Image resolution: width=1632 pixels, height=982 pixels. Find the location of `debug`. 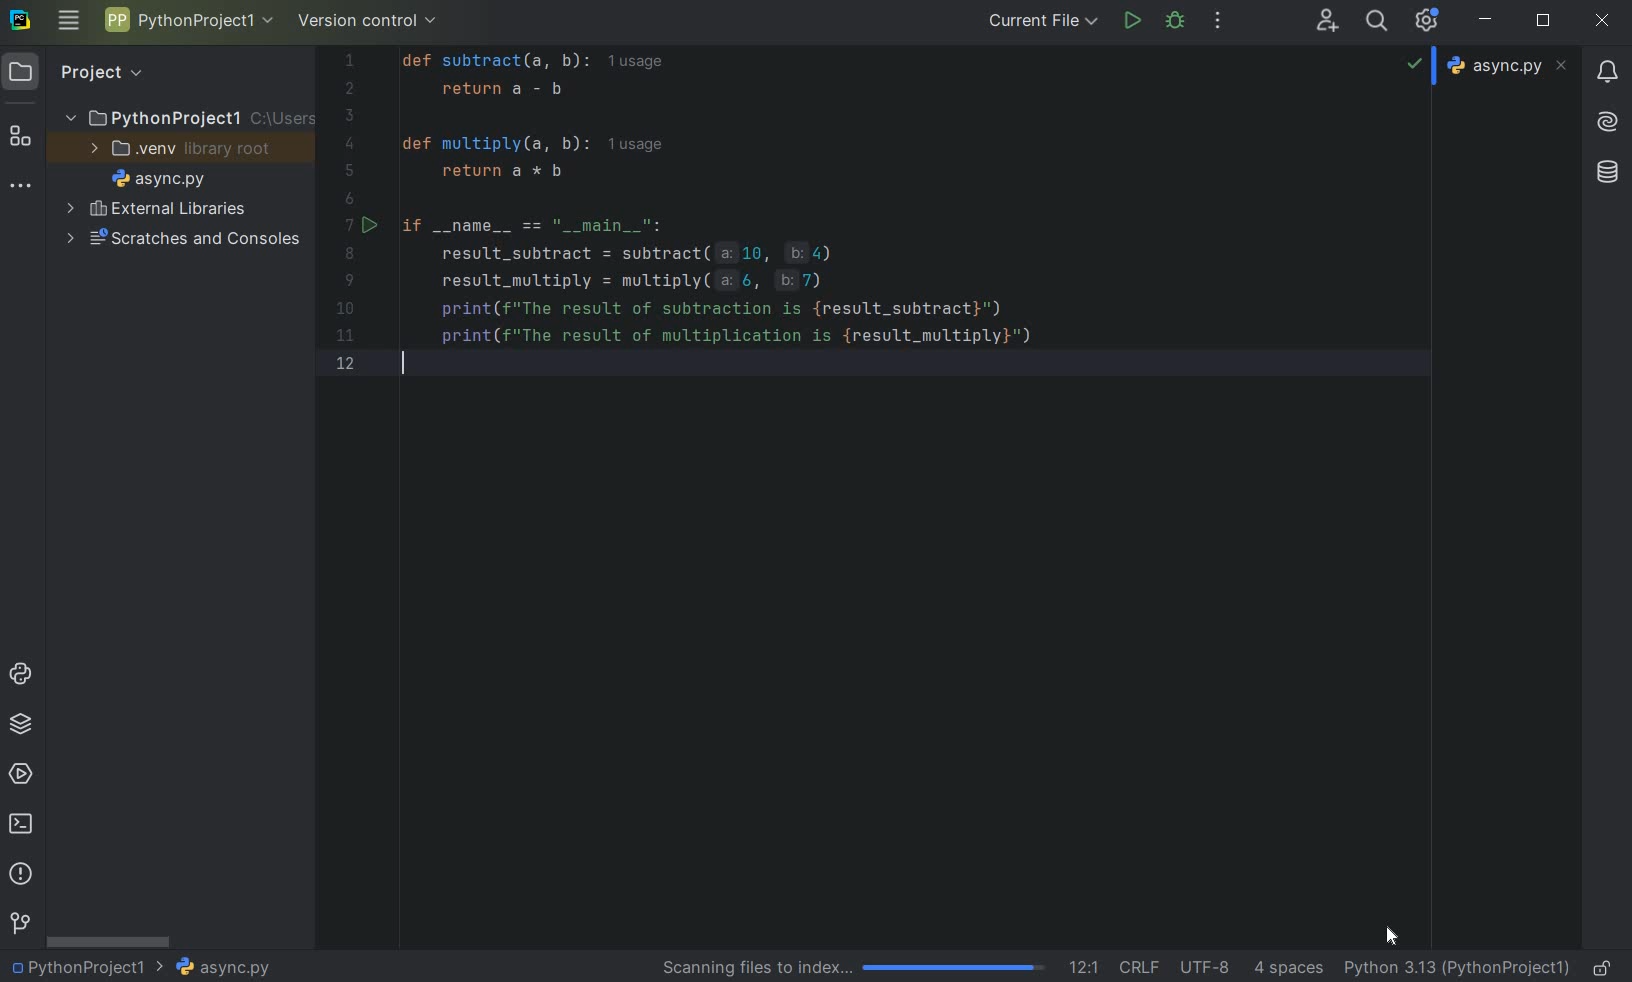

debug is located at coordinates (1177, 23).